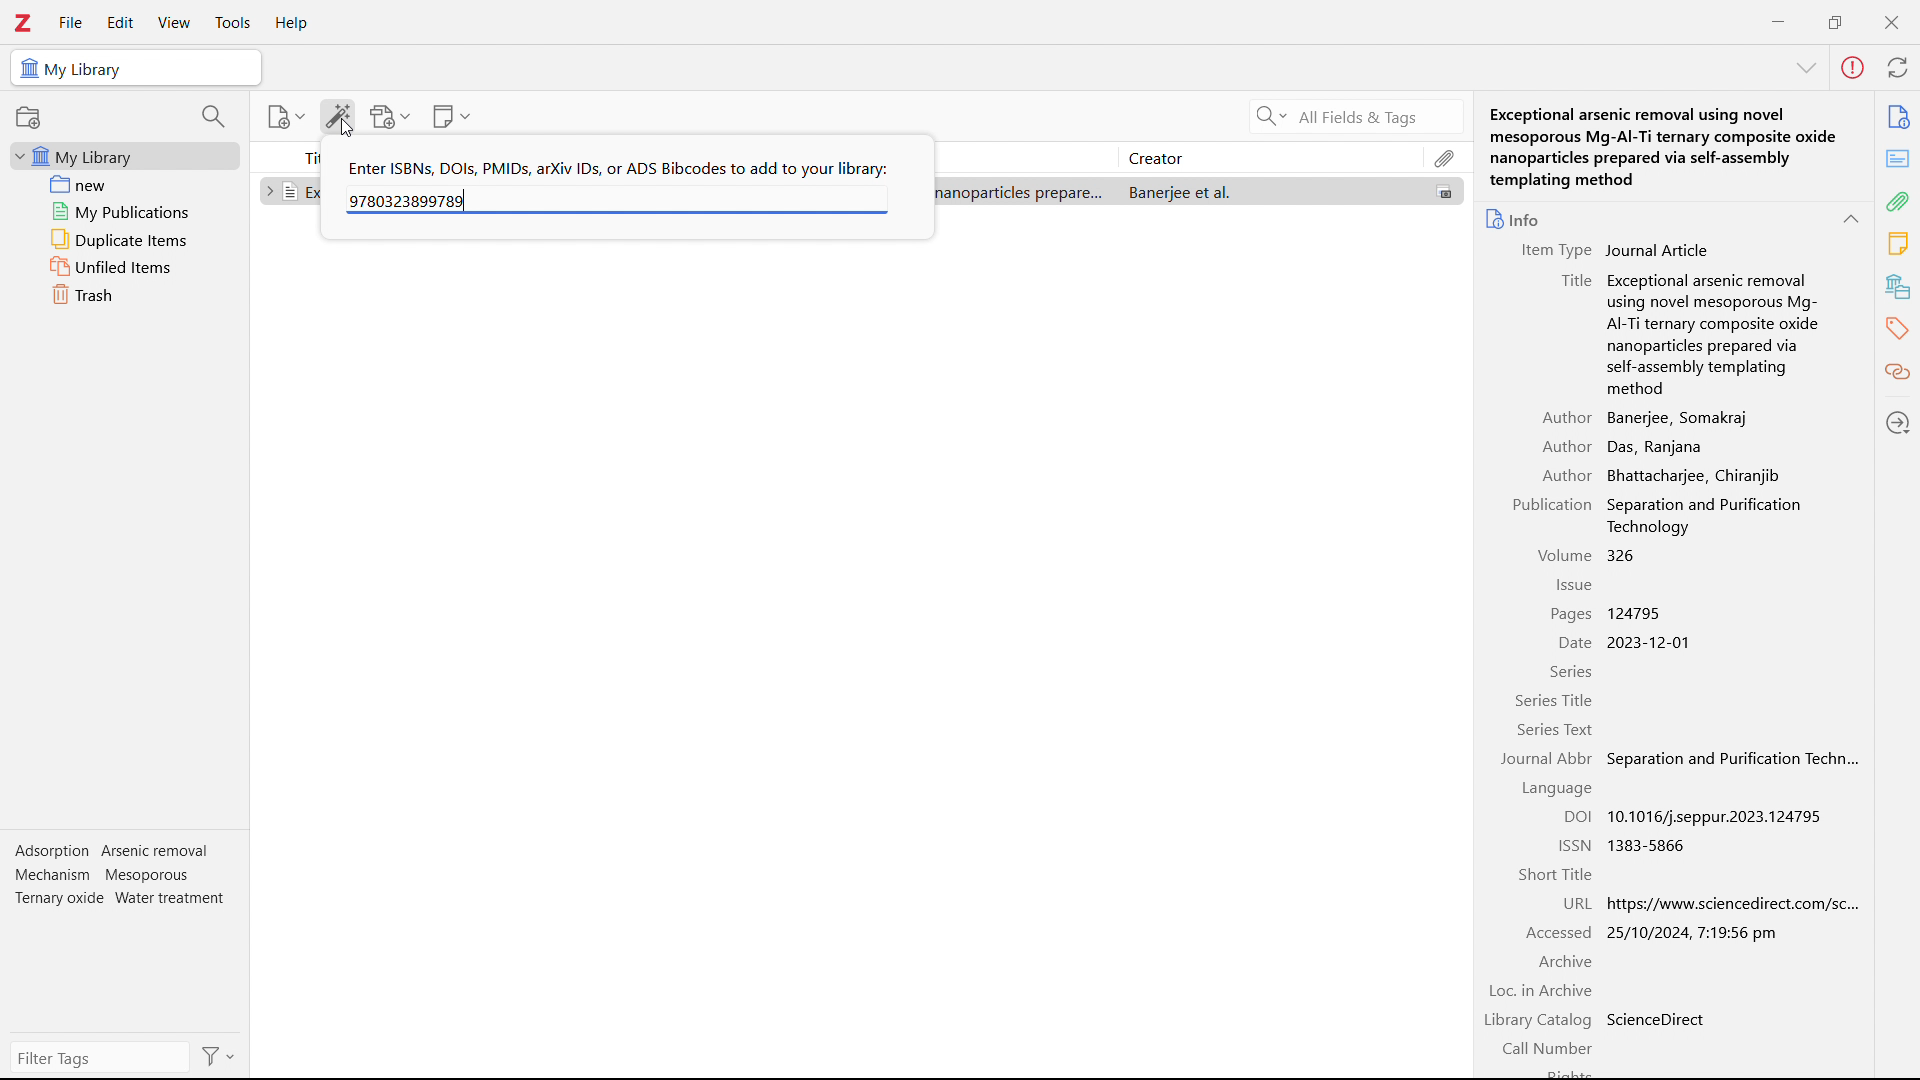 The width and height of the screenshot is (1920, 1080). What do you see at coordinates (122, 880) in the screenshot?
I see `tags` at bounding box center [122, 880].